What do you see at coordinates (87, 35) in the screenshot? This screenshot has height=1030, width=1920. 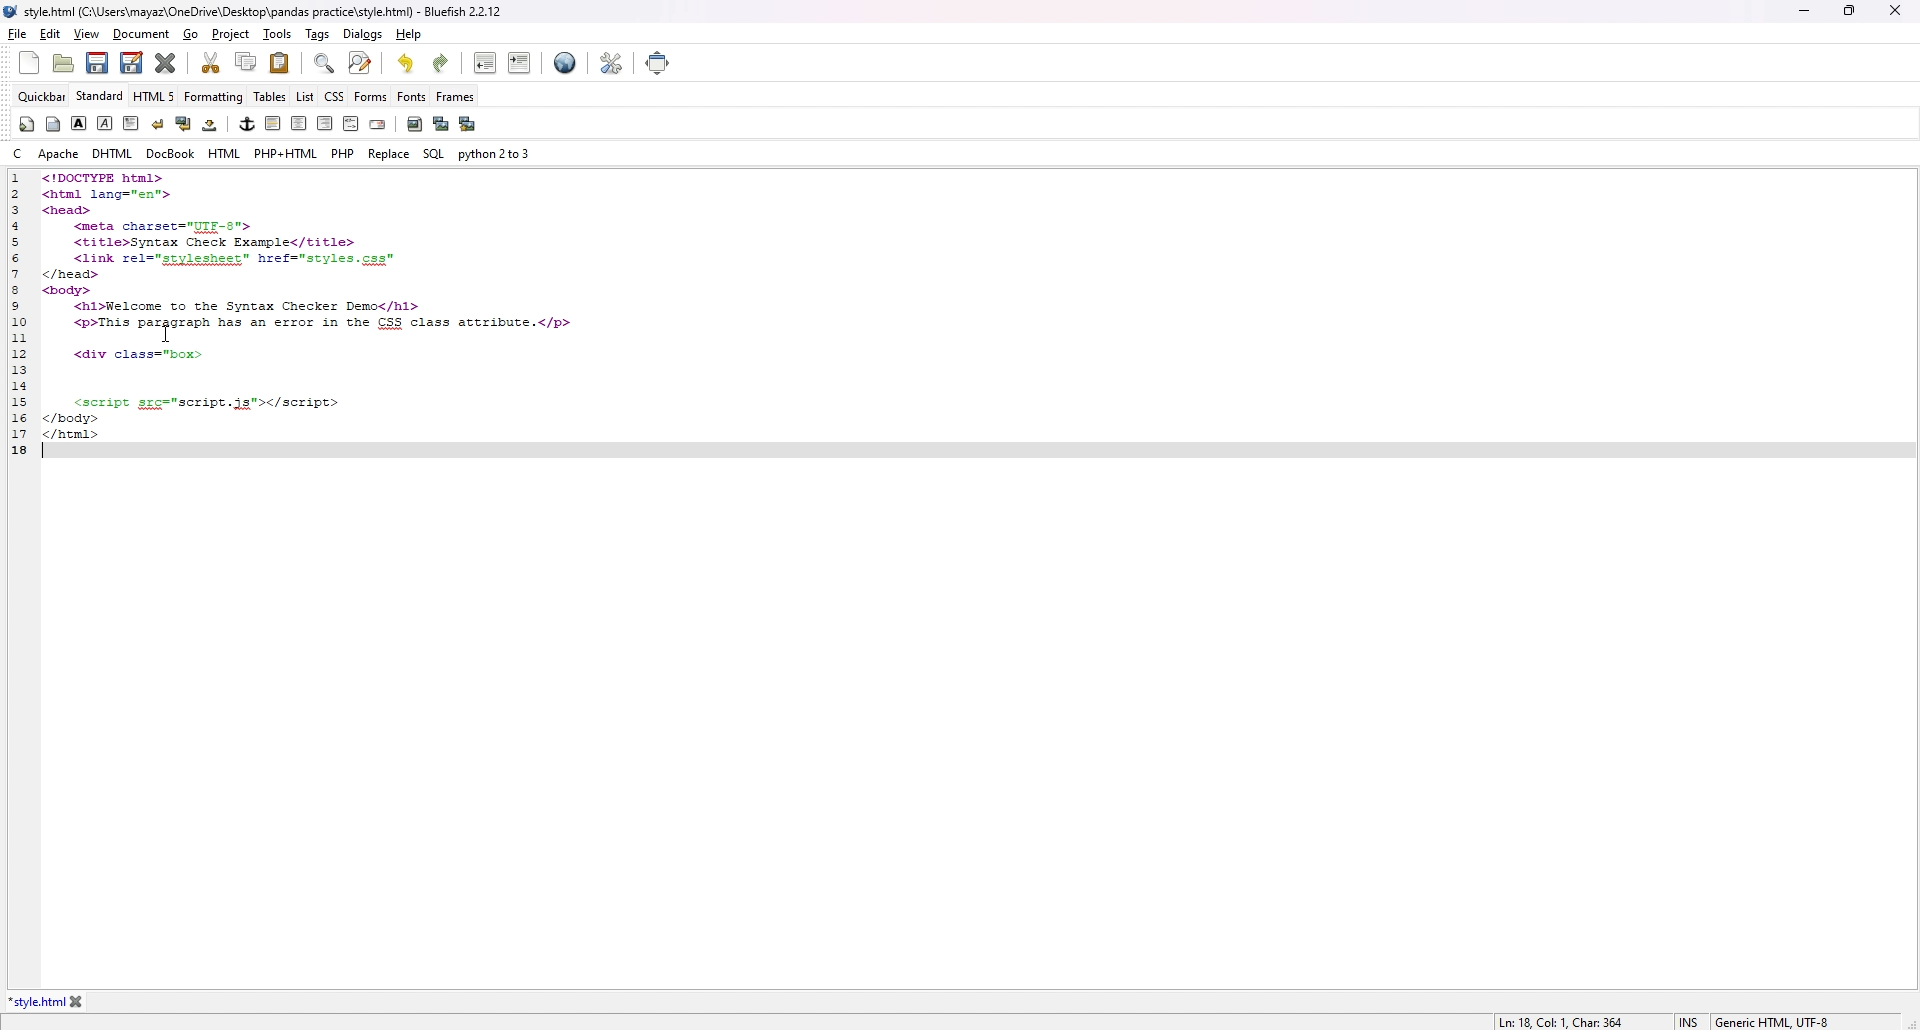 I see `view` at bounding box center [87, 35].